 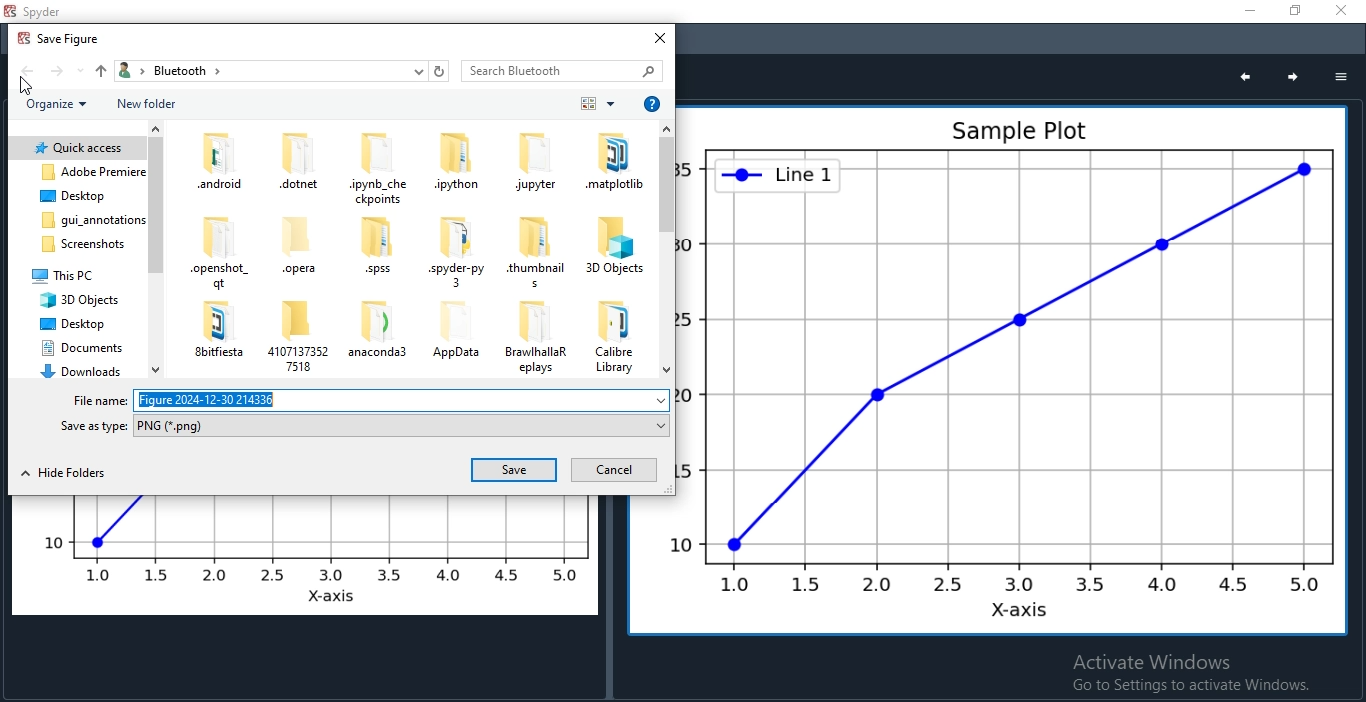 I want to click on options, so click(x=1346, y=73).